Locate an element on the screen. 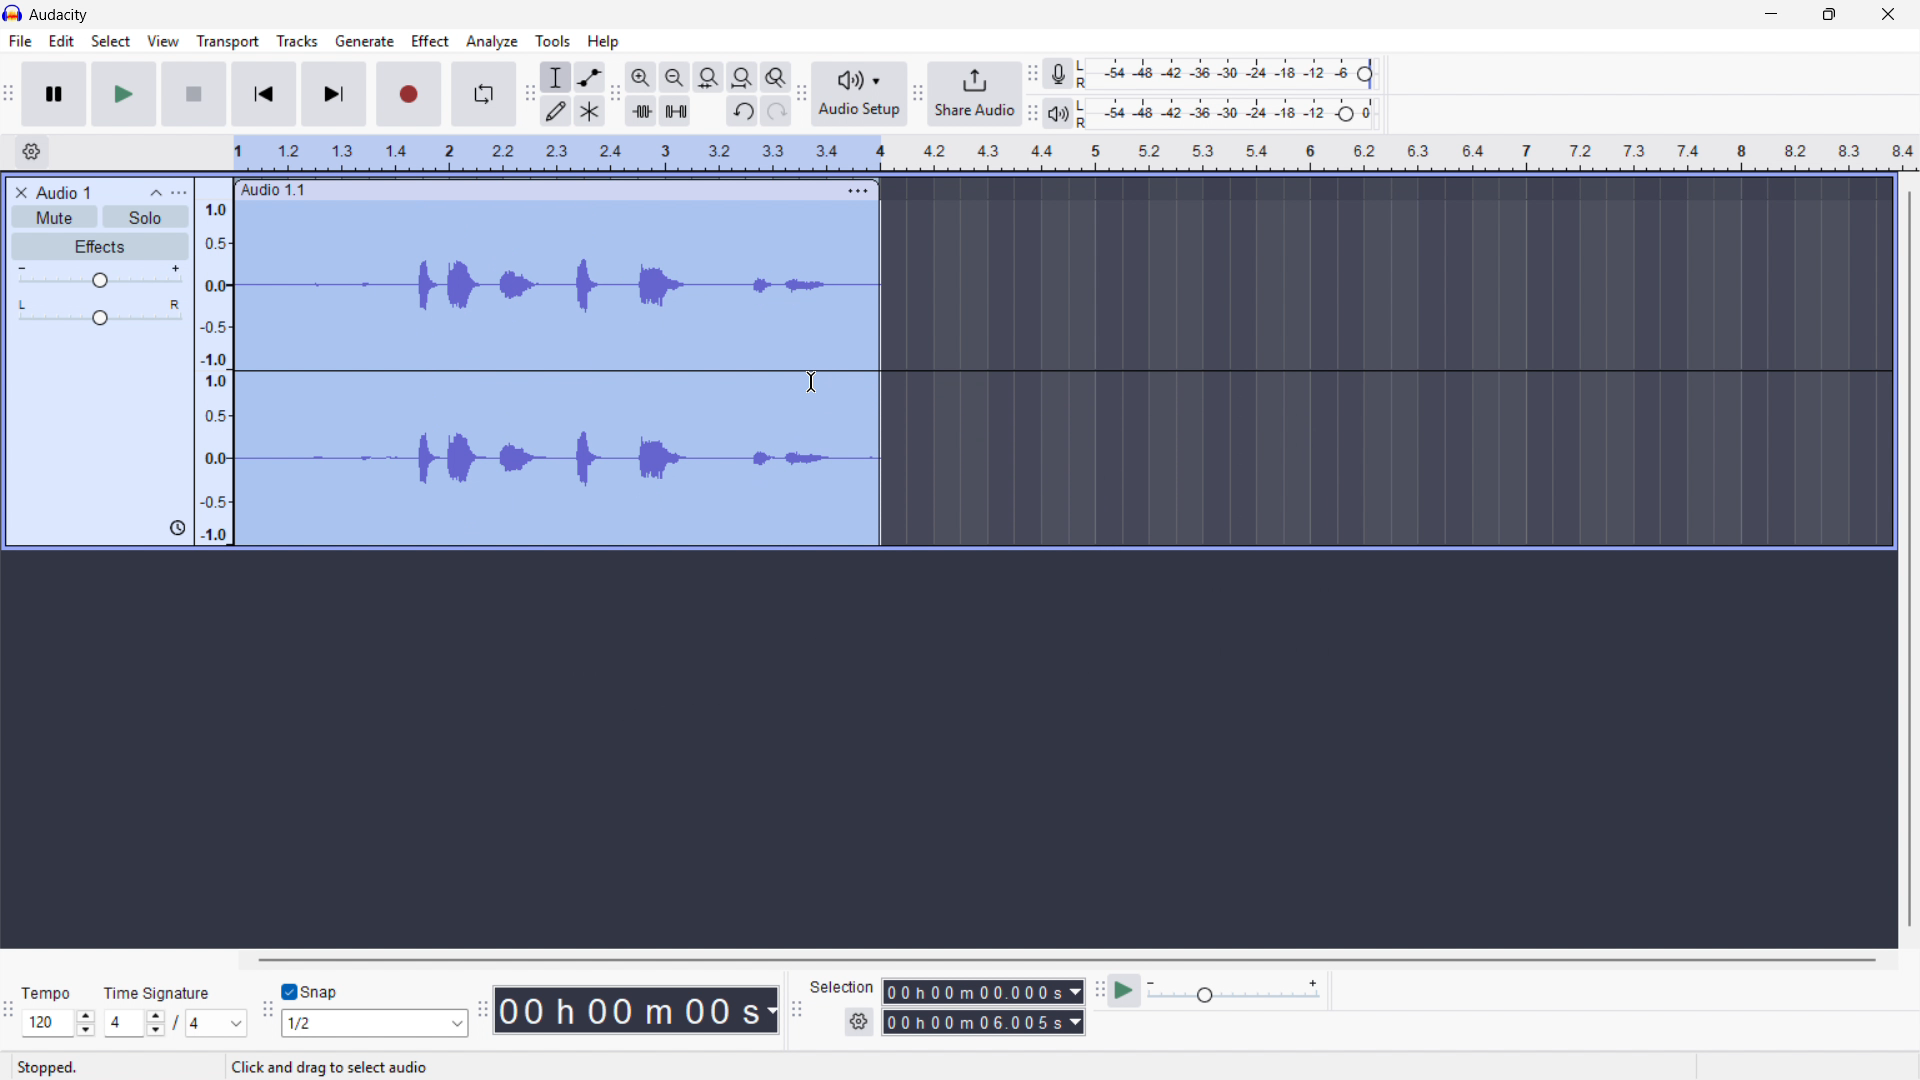  Selection settings is located at coordinates (859, 1022).